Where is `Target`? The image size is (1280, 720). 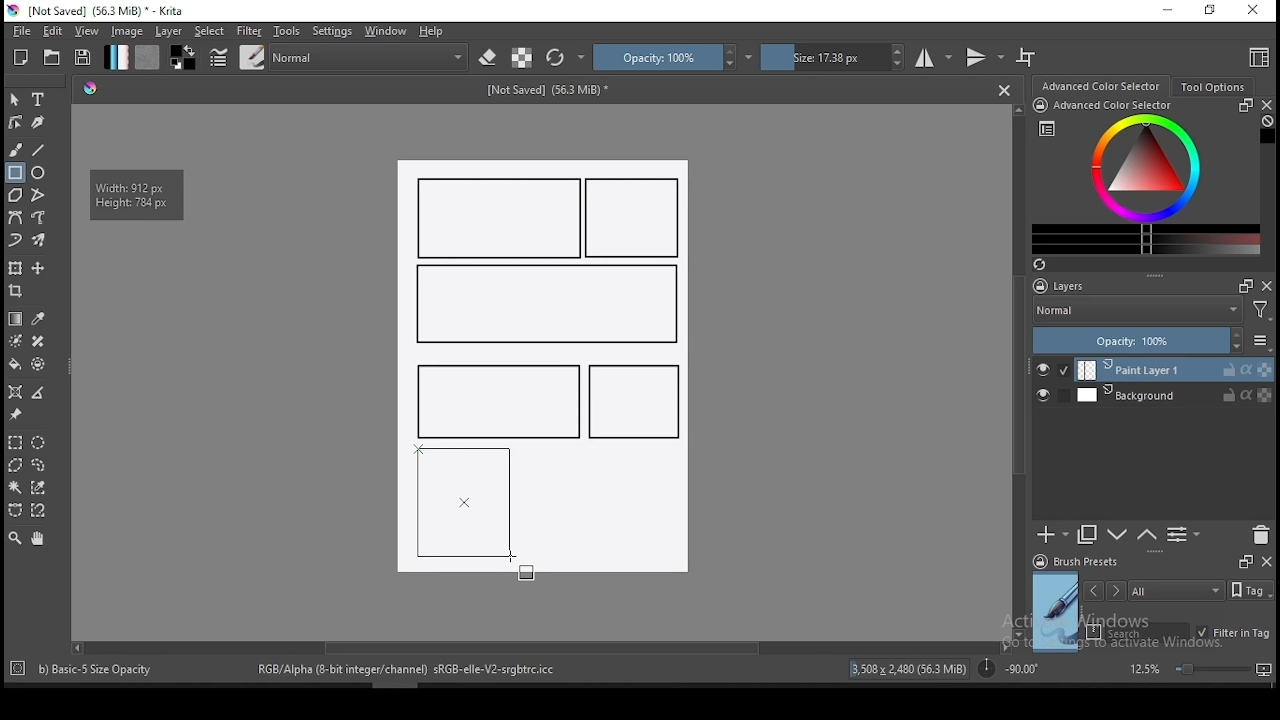 Target is located at coordinates (19, 669).